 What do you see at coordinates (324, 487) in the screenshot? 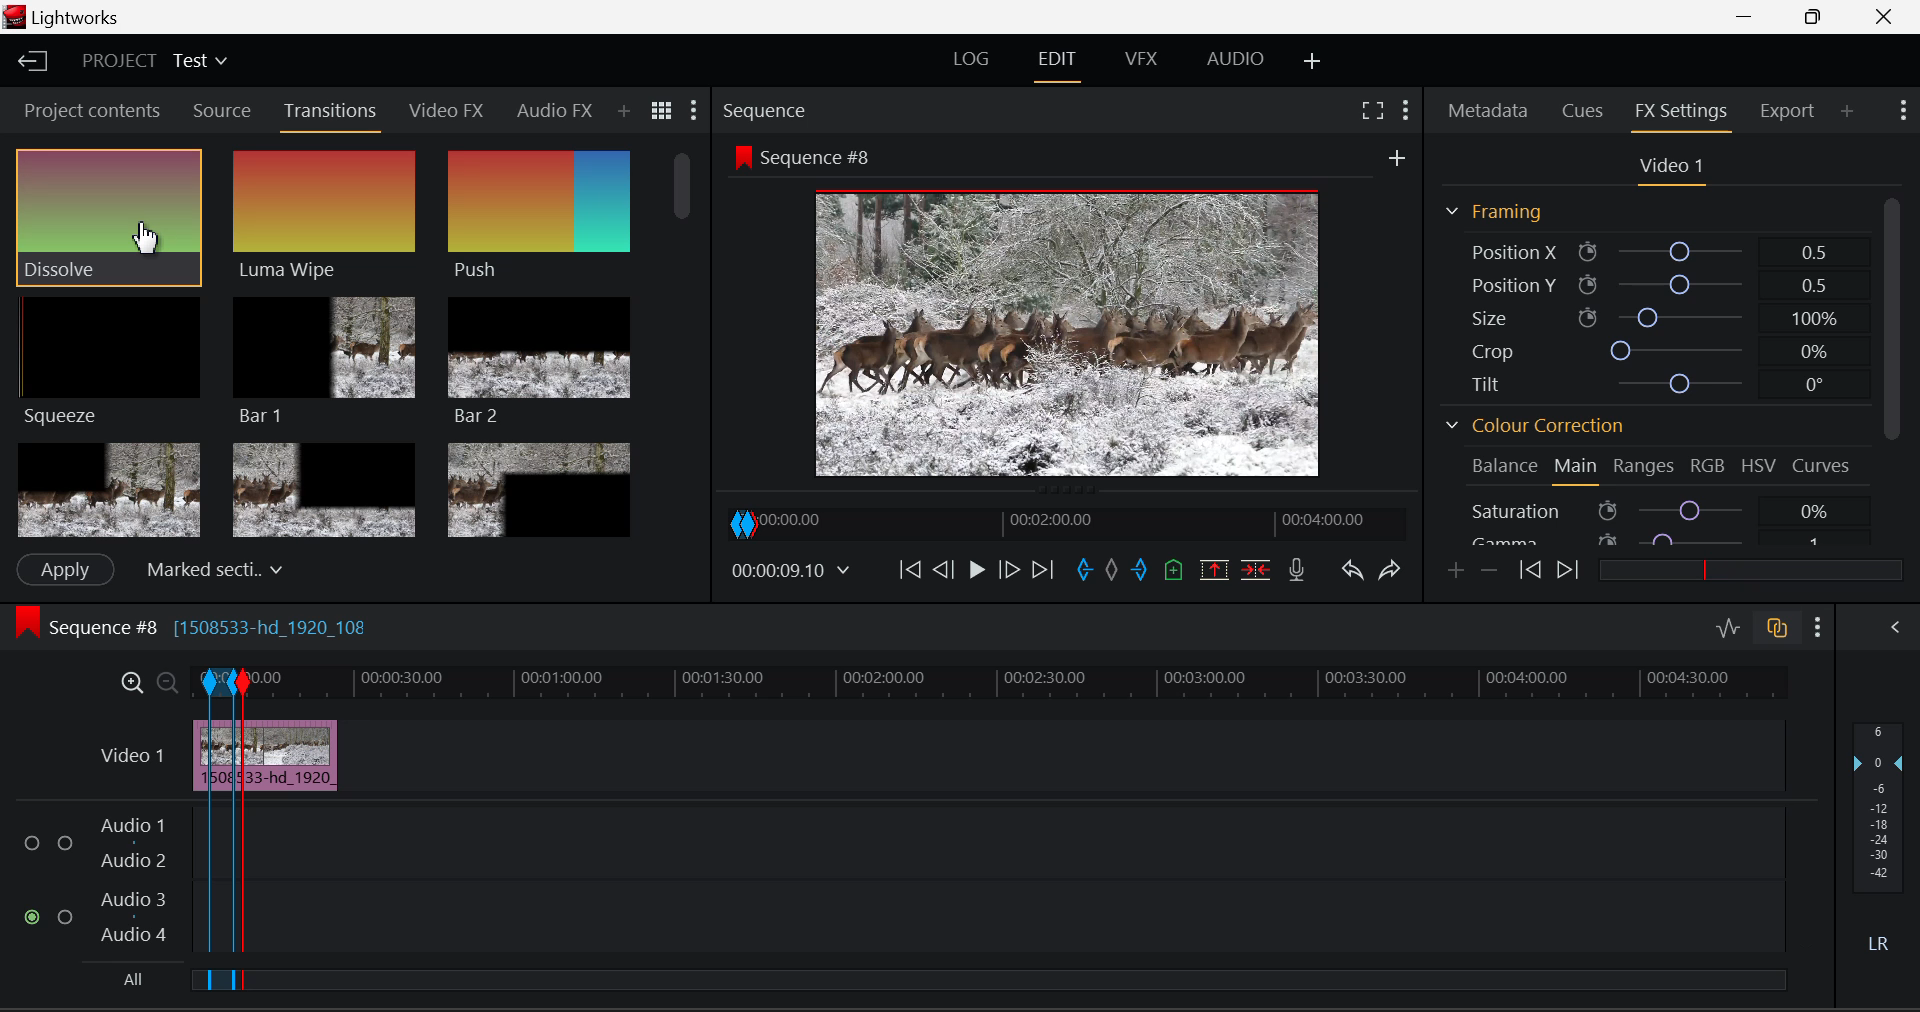
I see `Box 2` at bounding box center [324, 487].